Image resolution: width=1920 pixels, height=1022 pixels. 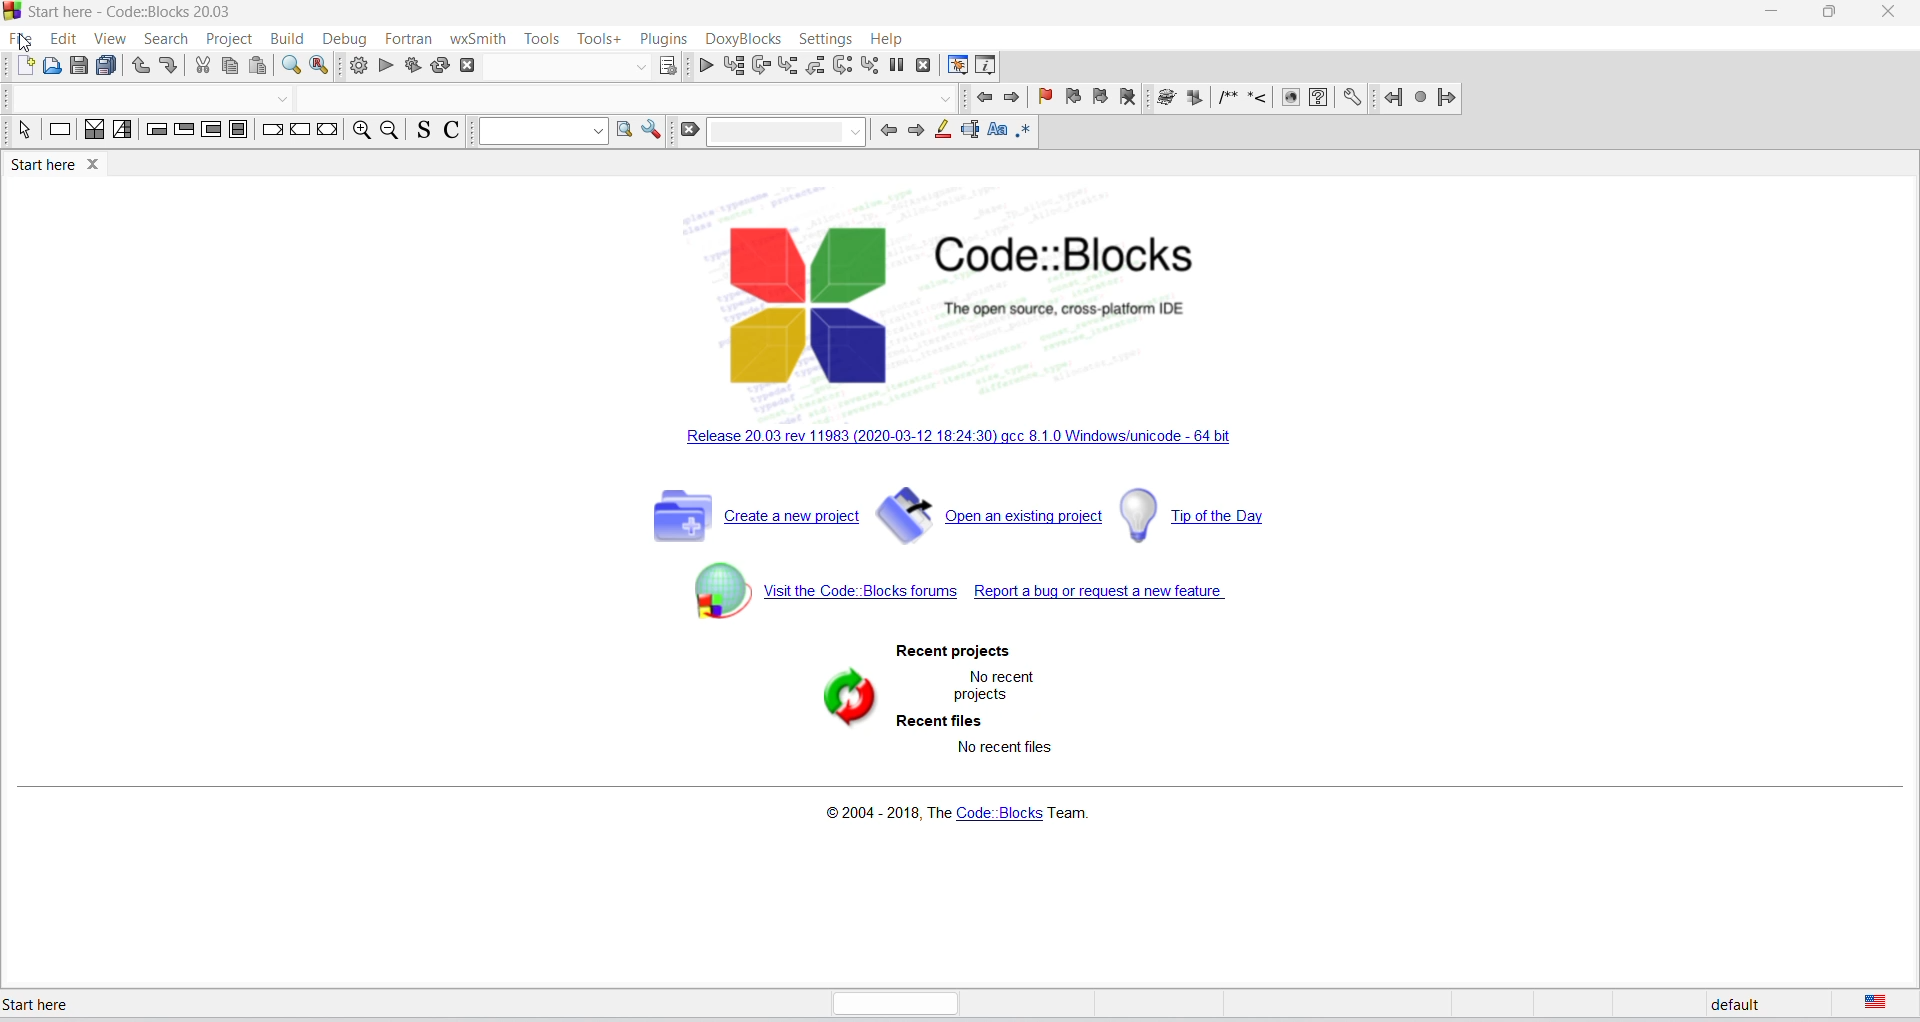 I want to click on entry condition loop, so click(x=157, y=131).